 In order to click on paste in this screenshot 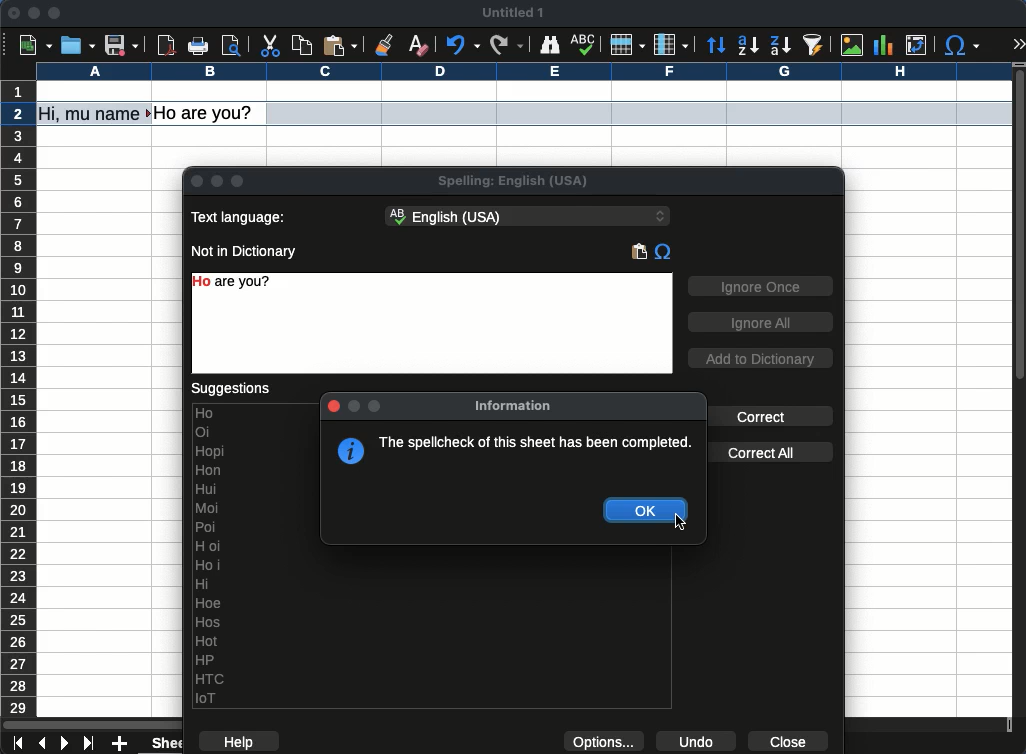, I will do `click(342, 44)`.